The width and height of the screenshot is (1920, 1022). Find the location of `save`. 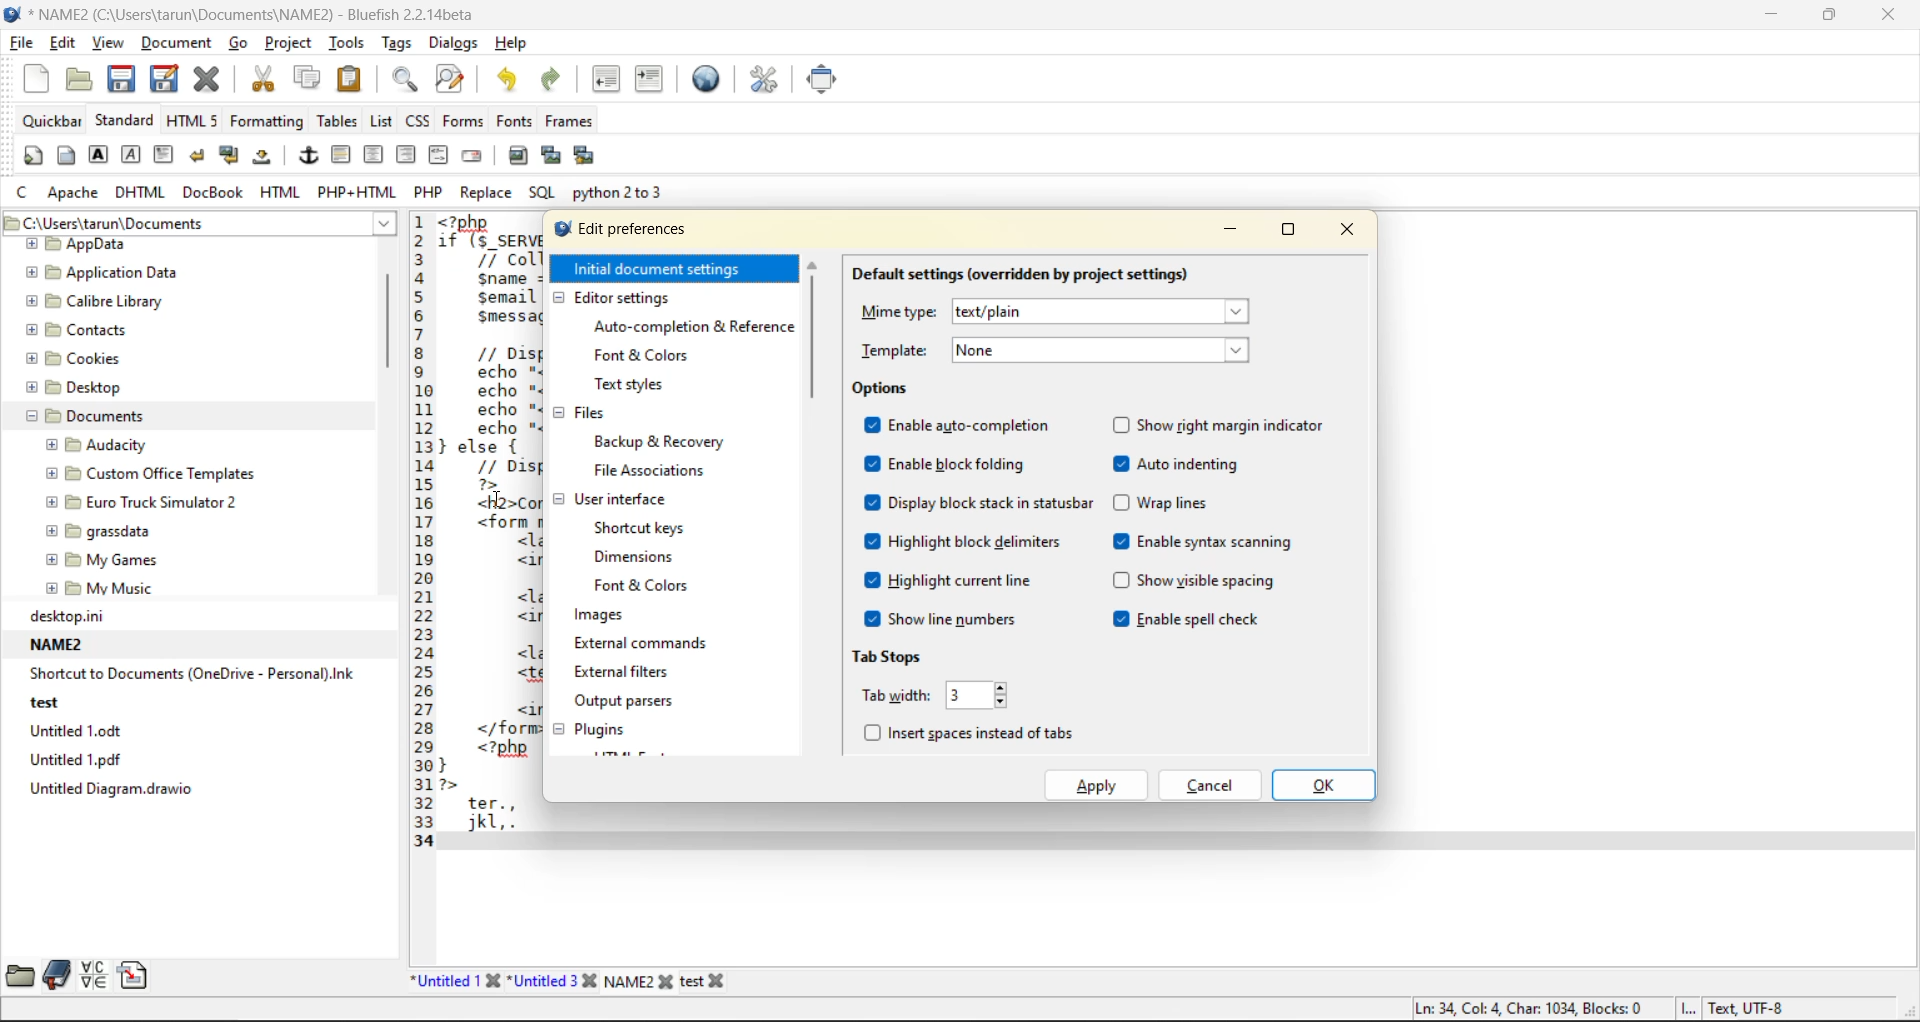

save is located at coordinates (124, 81).